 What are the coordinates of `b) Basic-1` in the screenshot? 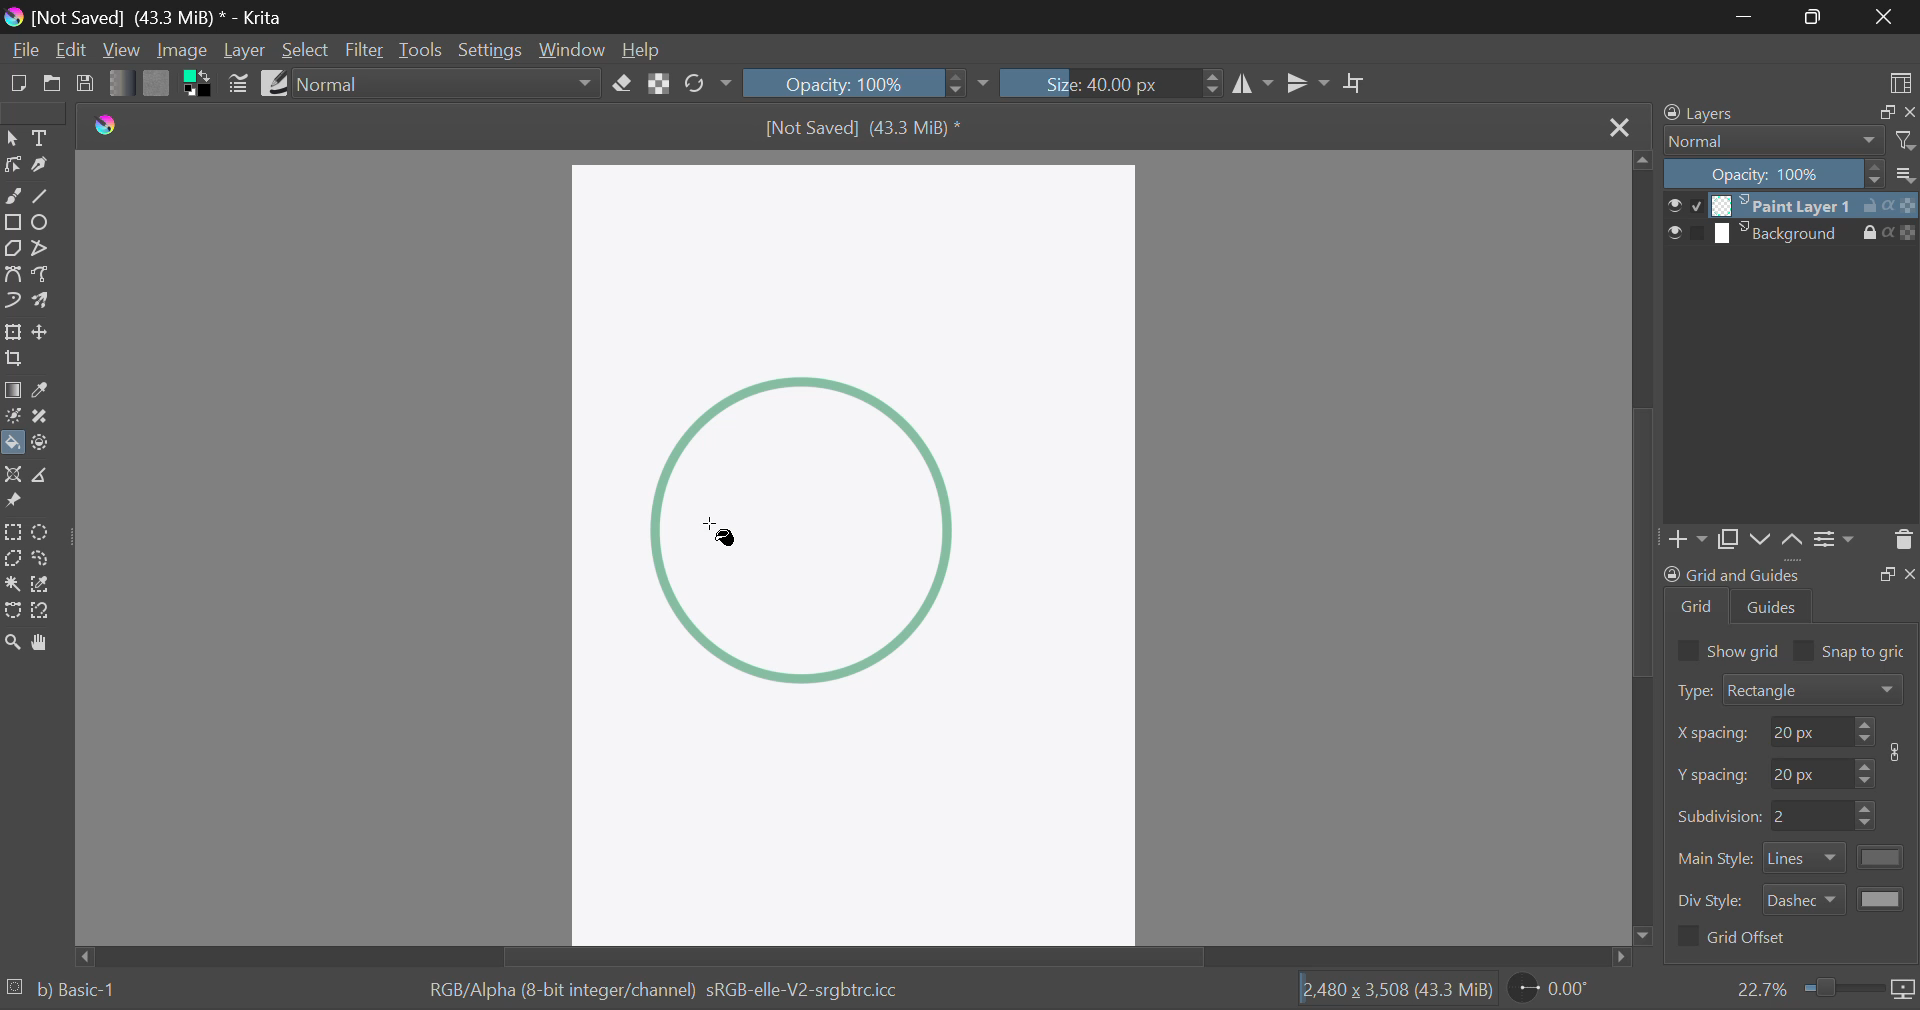 It's located at (76, 991).